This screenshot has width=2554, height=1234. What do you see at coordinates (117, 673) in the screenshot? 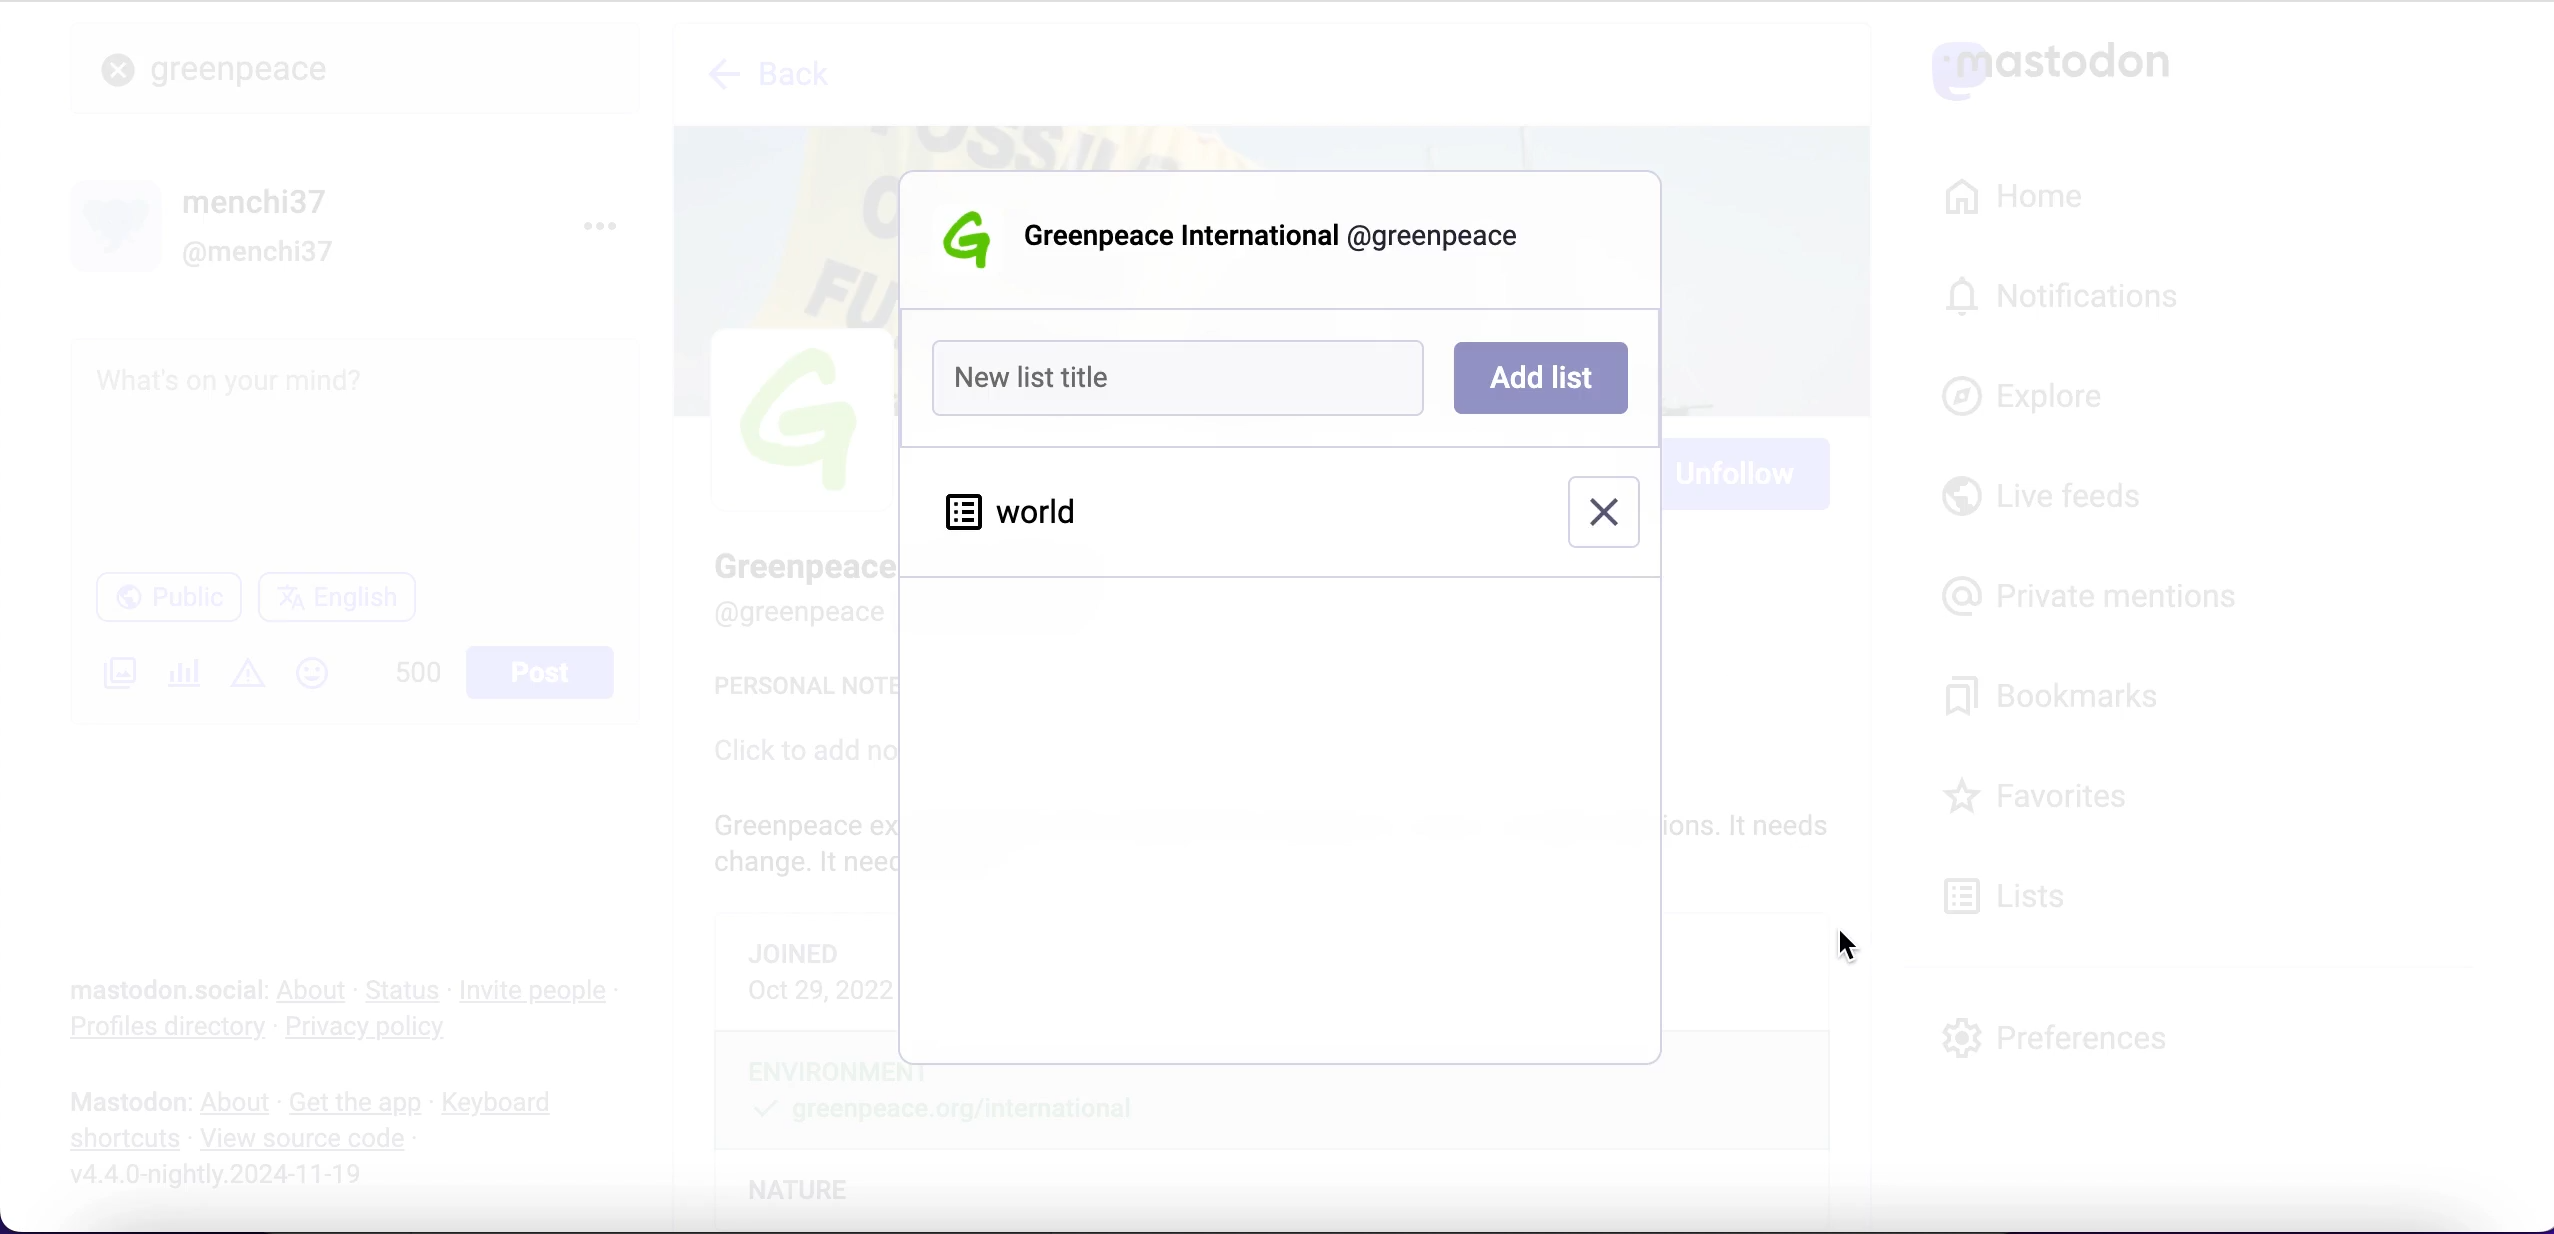
I see `add an image` at bounding box center [117, 673].